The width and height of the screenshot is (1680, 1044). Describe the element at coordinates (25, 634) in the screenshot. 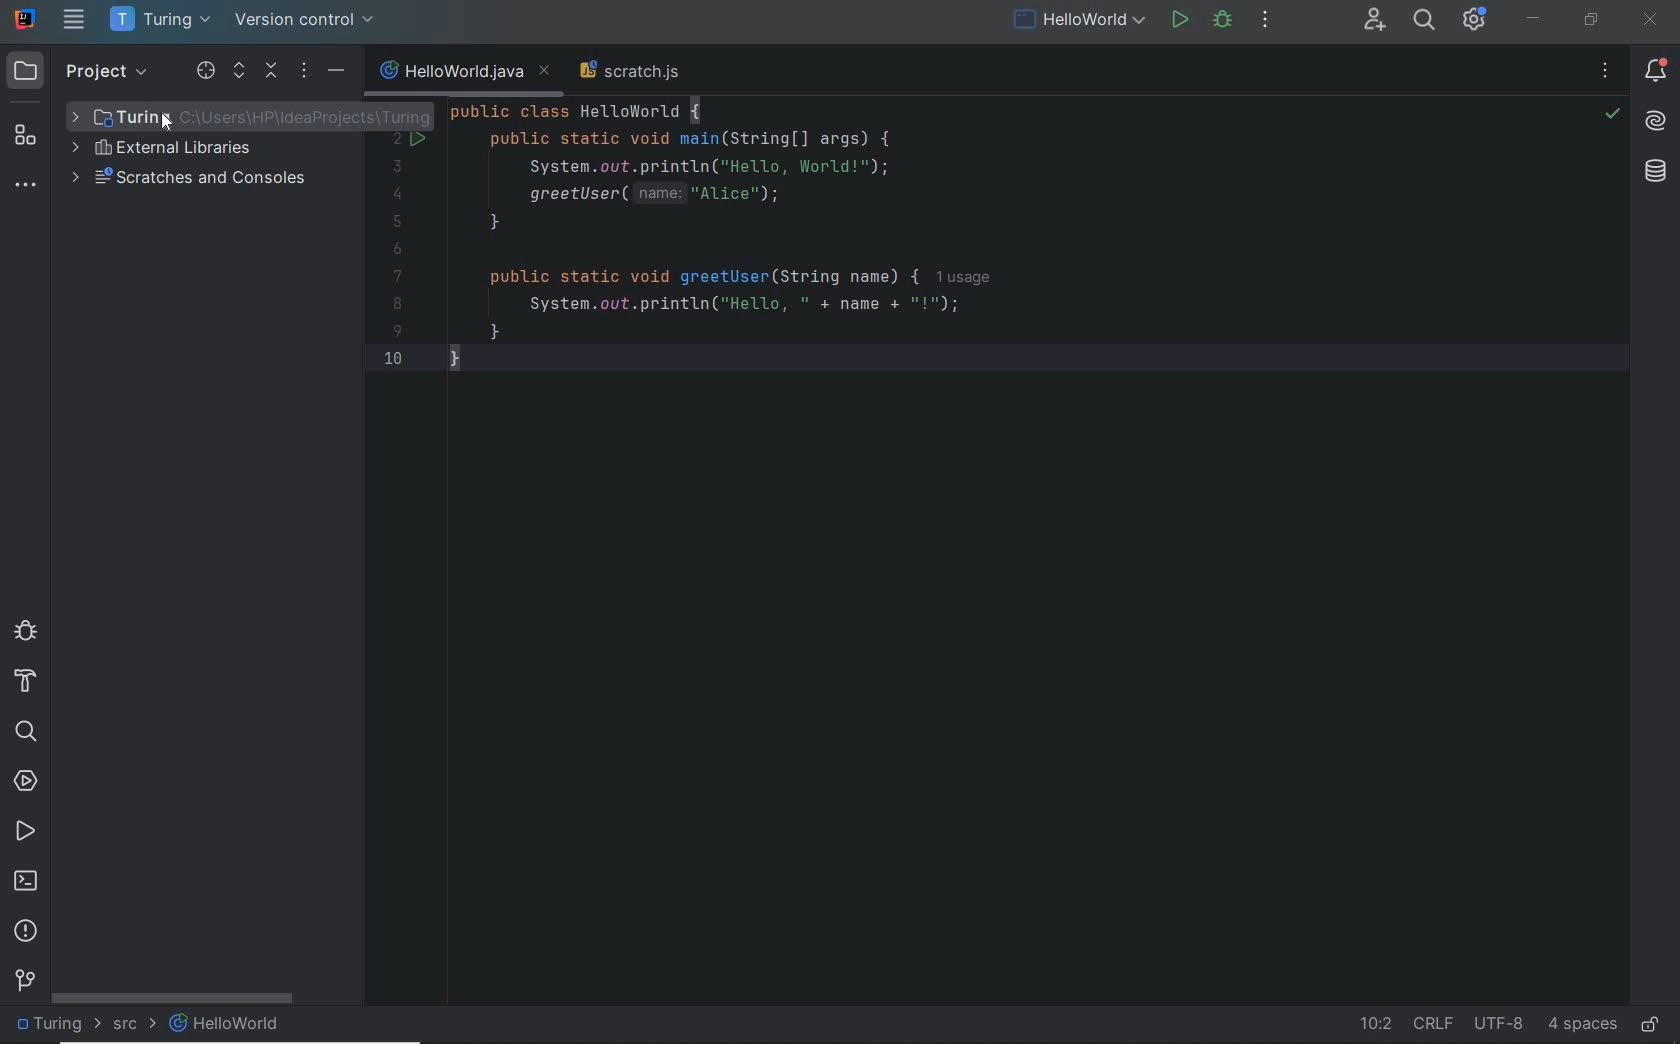

I see `debug` at that location.